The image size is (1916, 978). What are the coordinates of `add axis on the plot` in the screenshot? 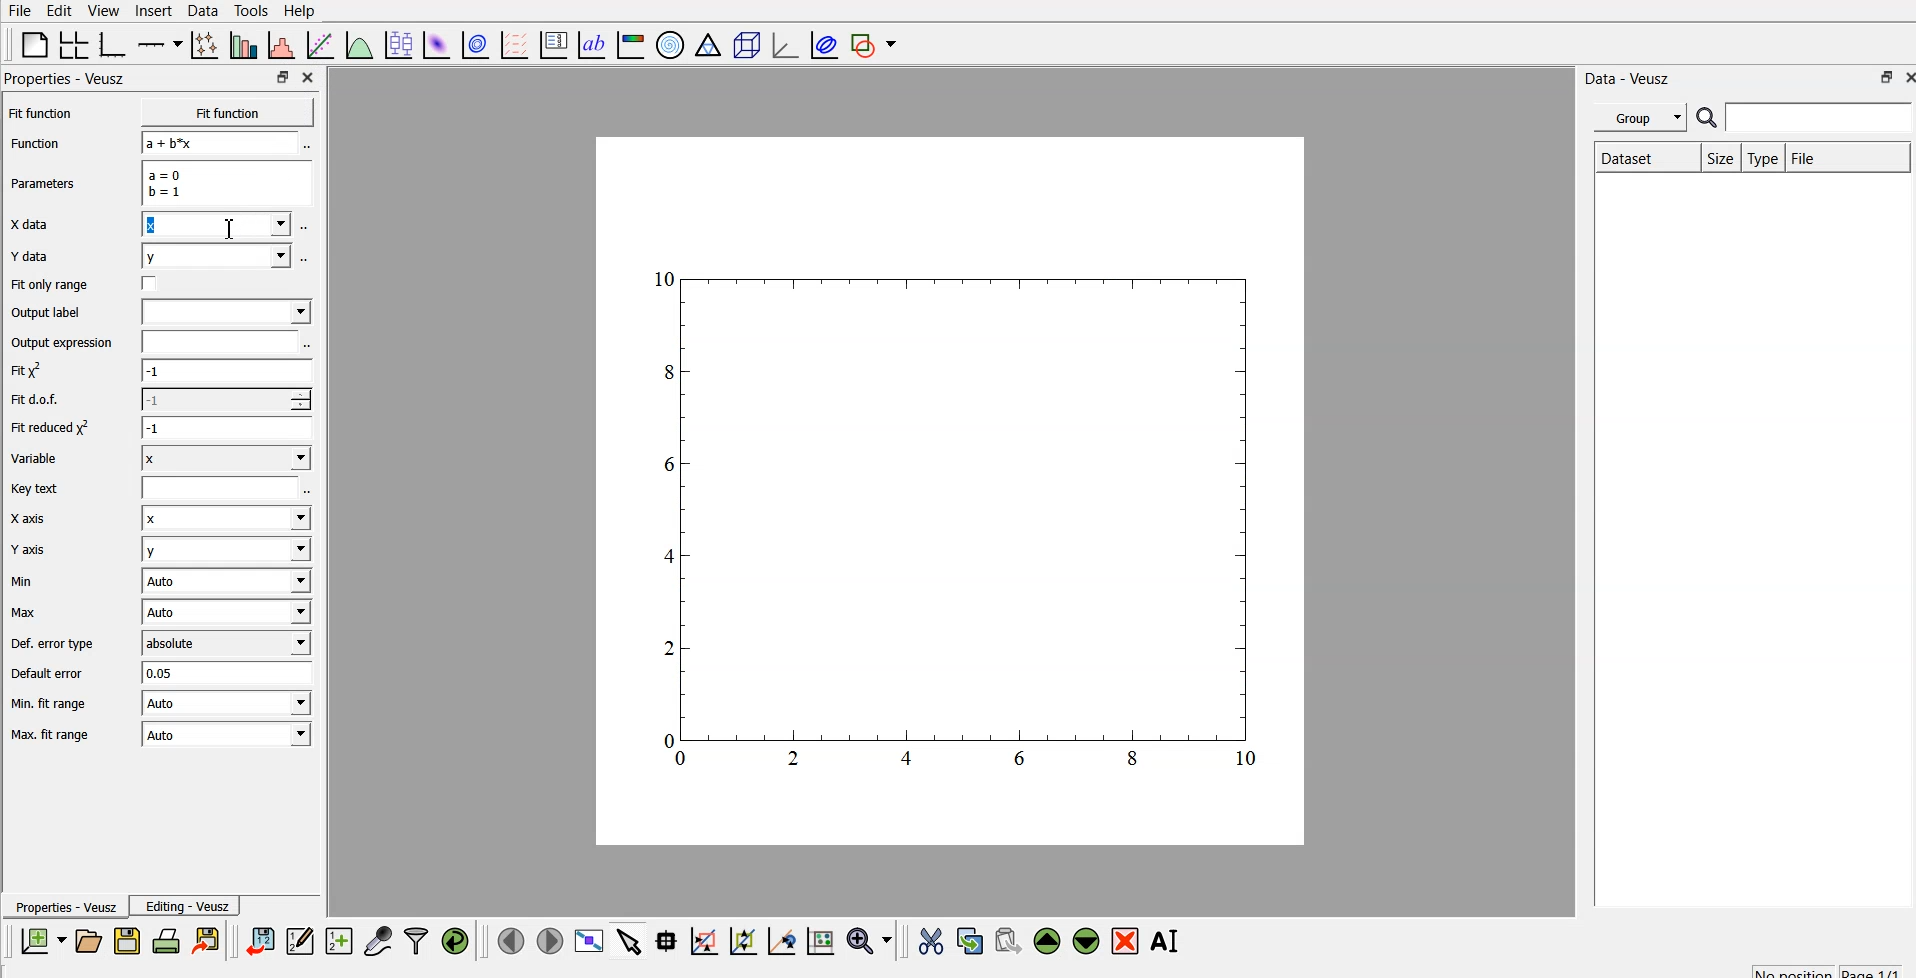 It's located at (160, 45).